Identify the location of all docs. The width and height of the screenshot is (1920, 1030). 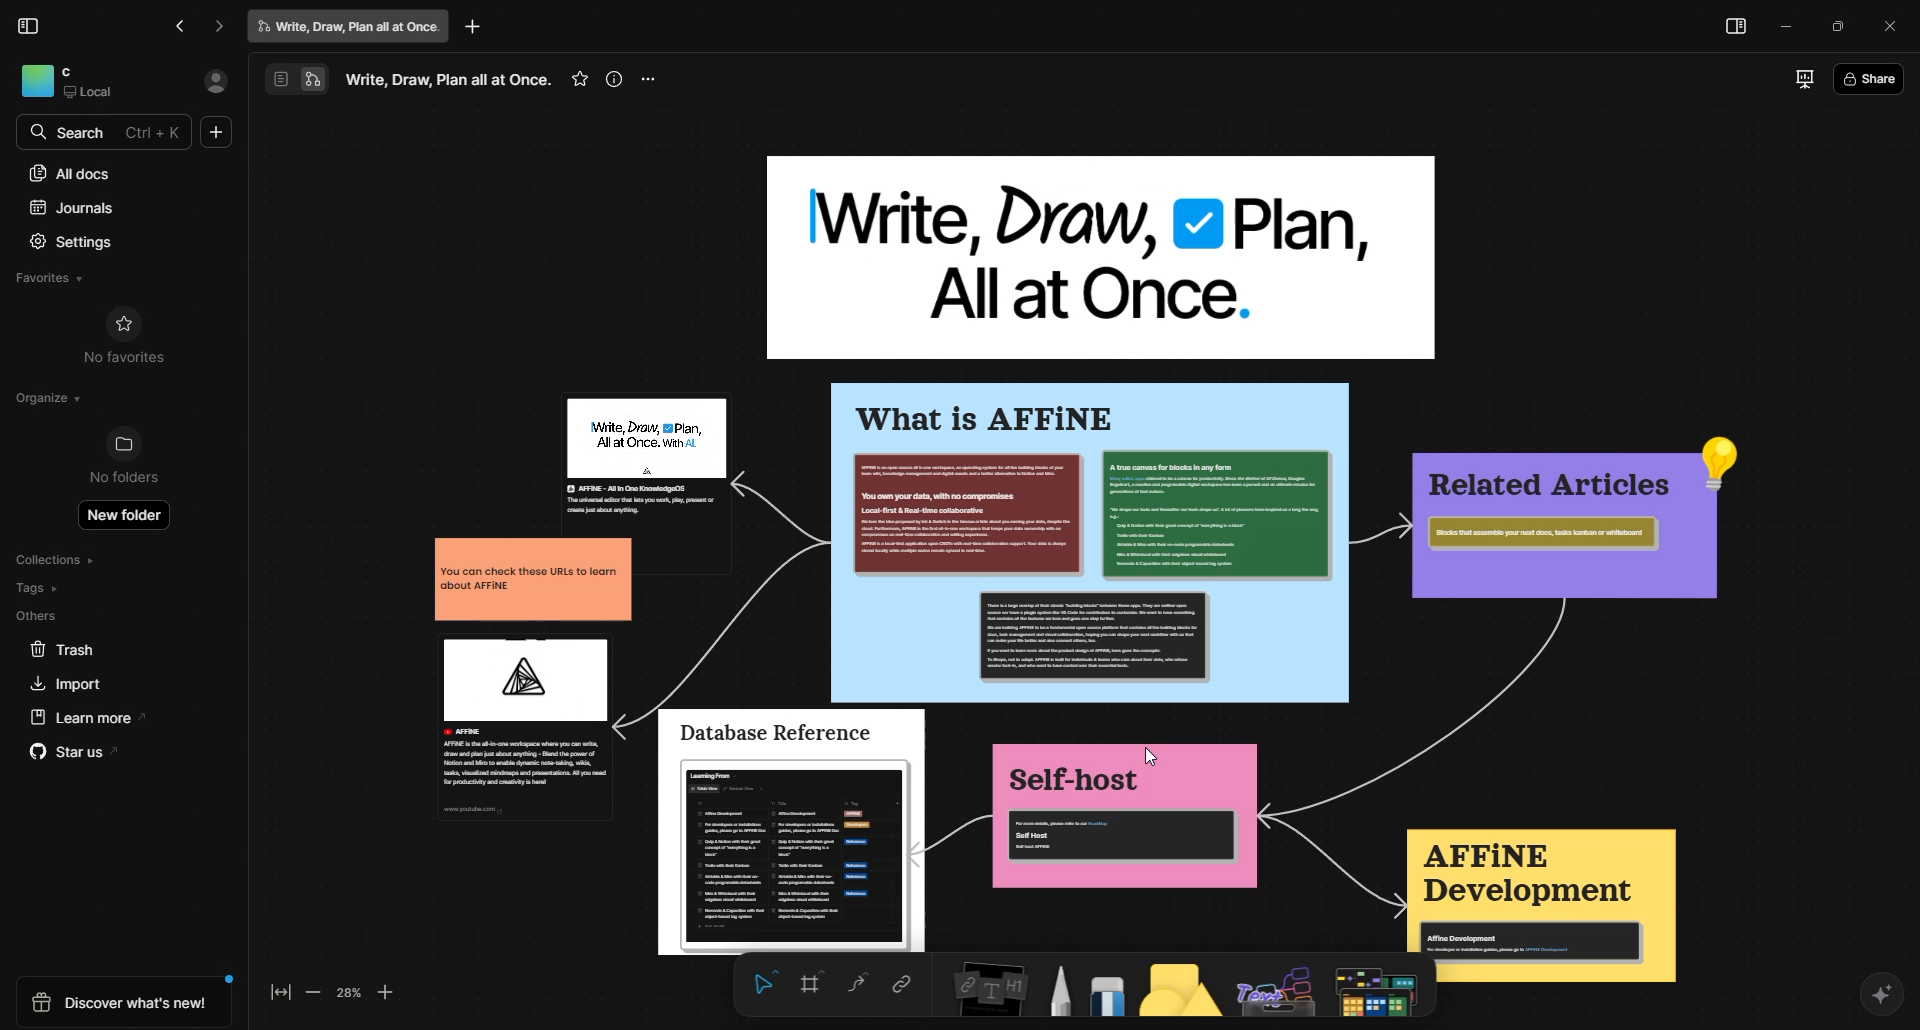
(73, 172).